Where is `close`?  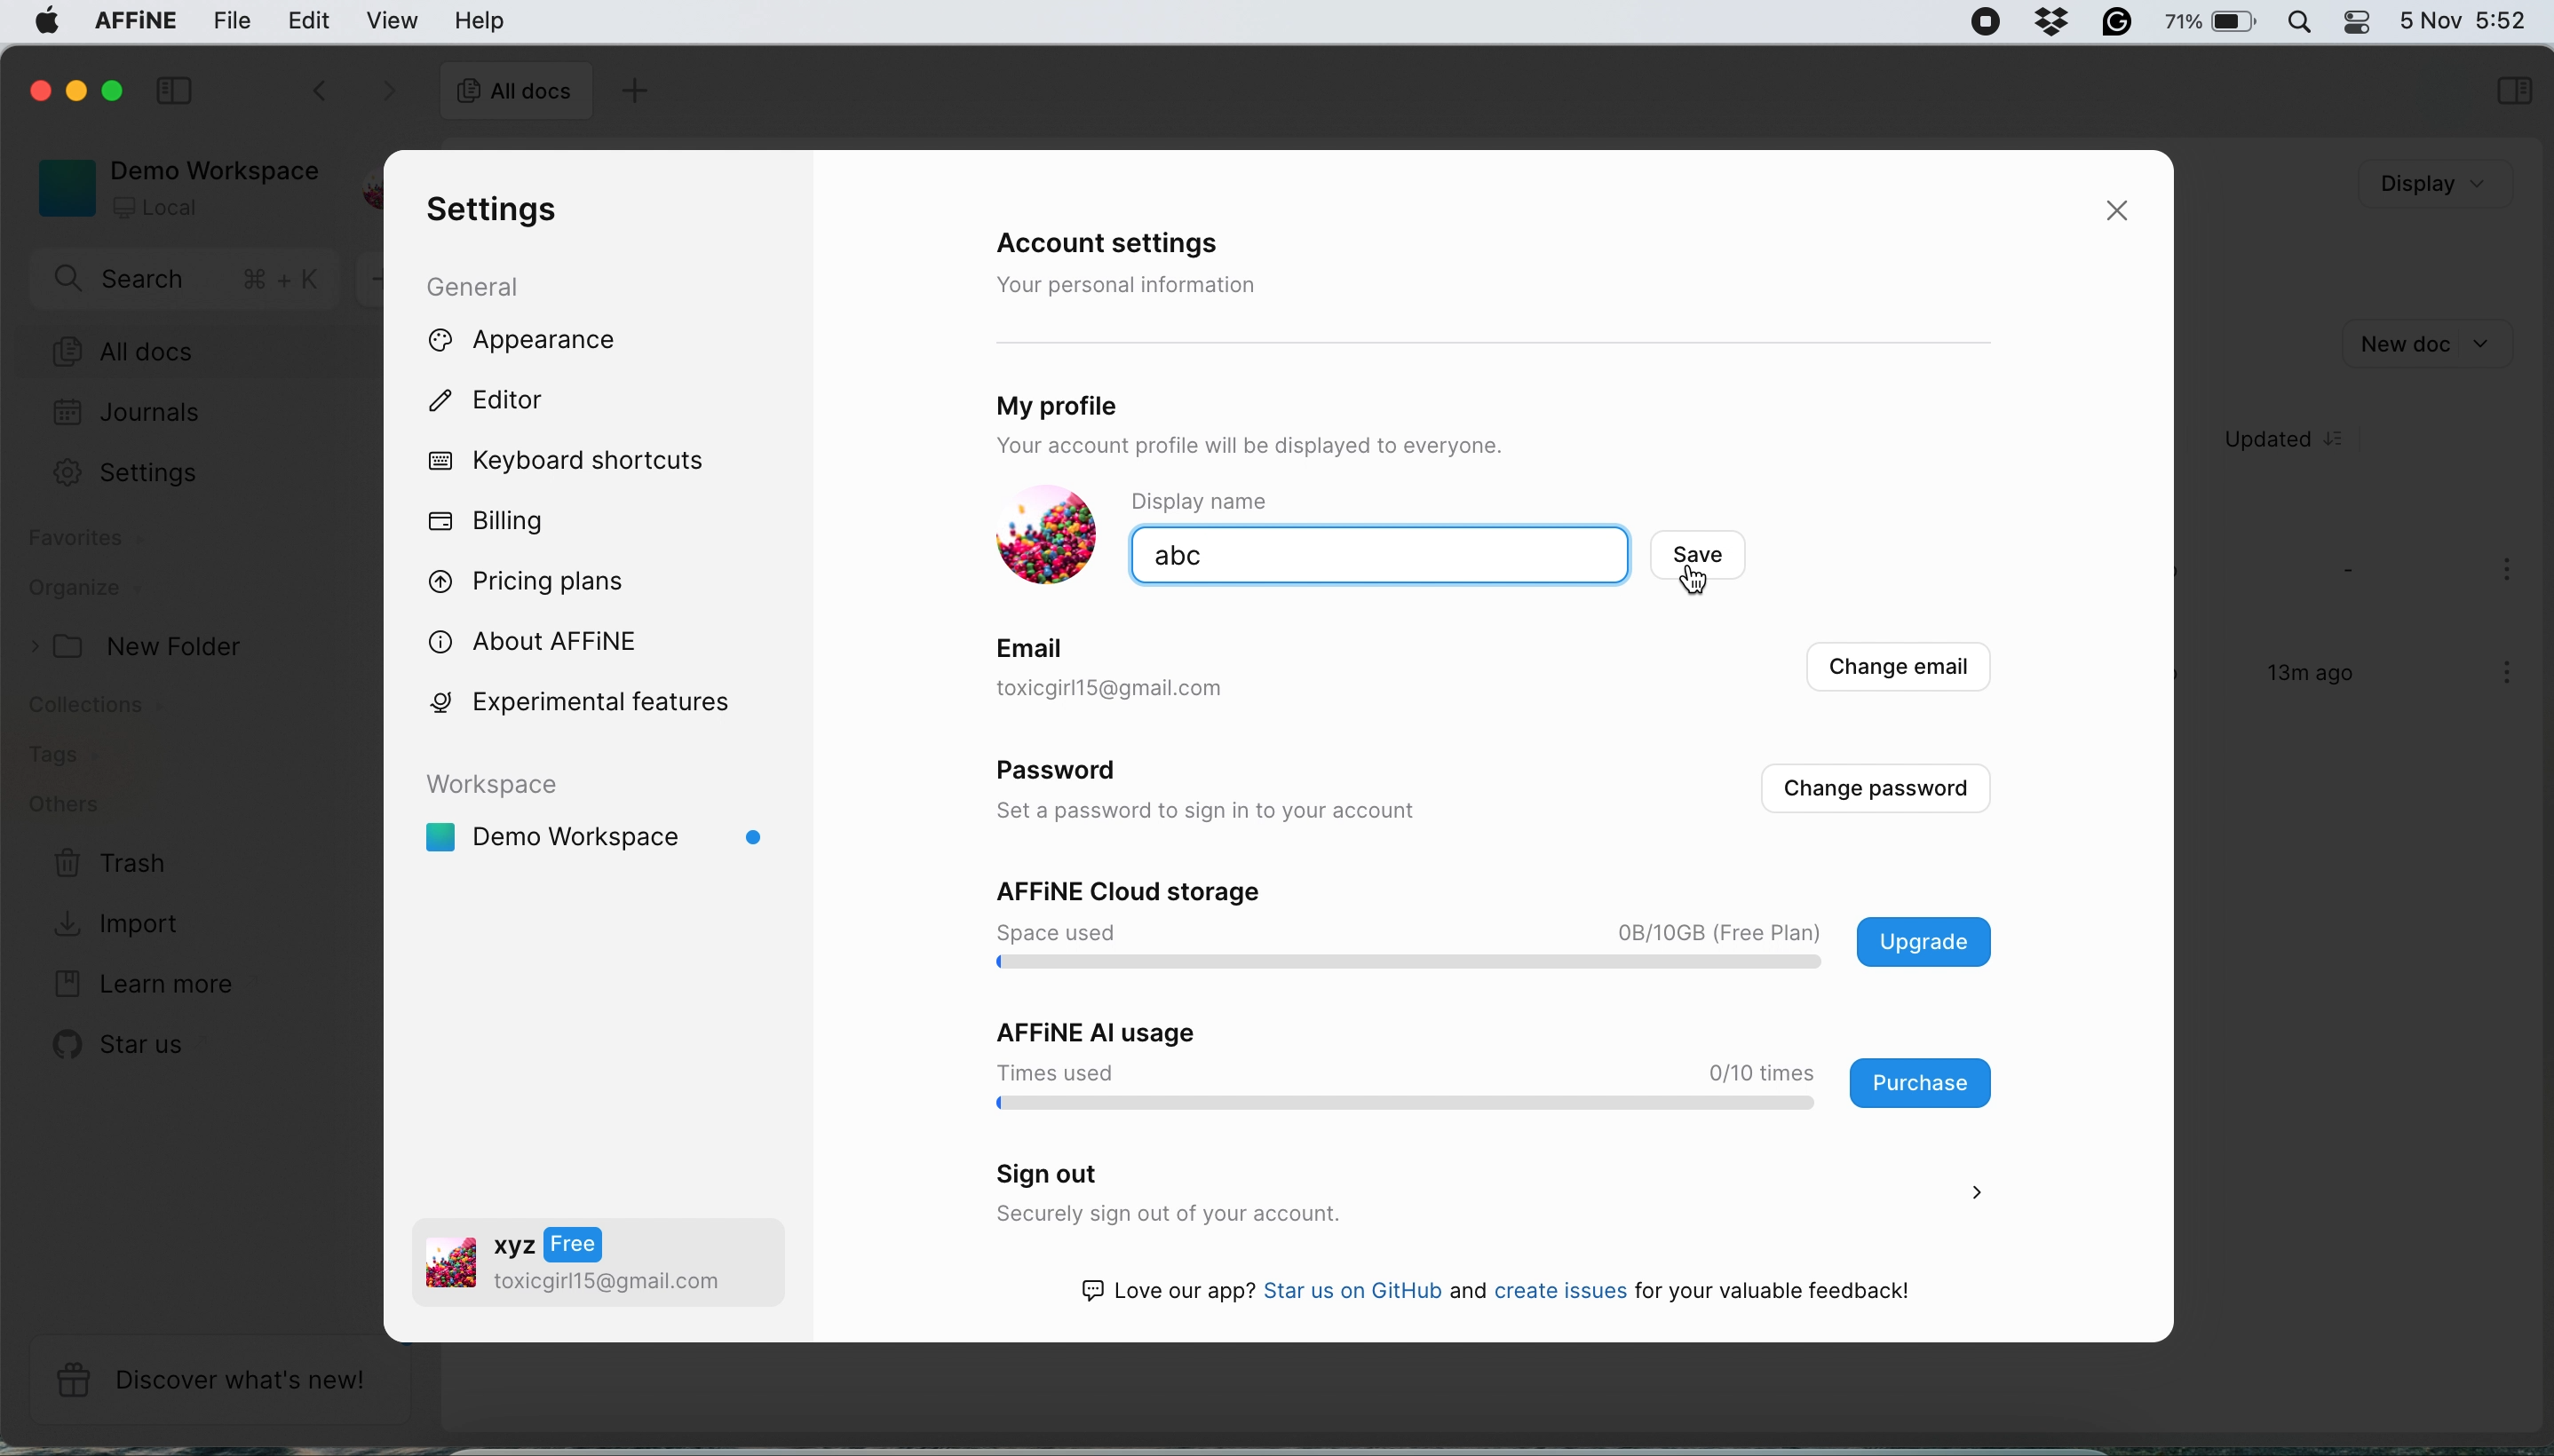
close is located at coordinates (2125, 212).